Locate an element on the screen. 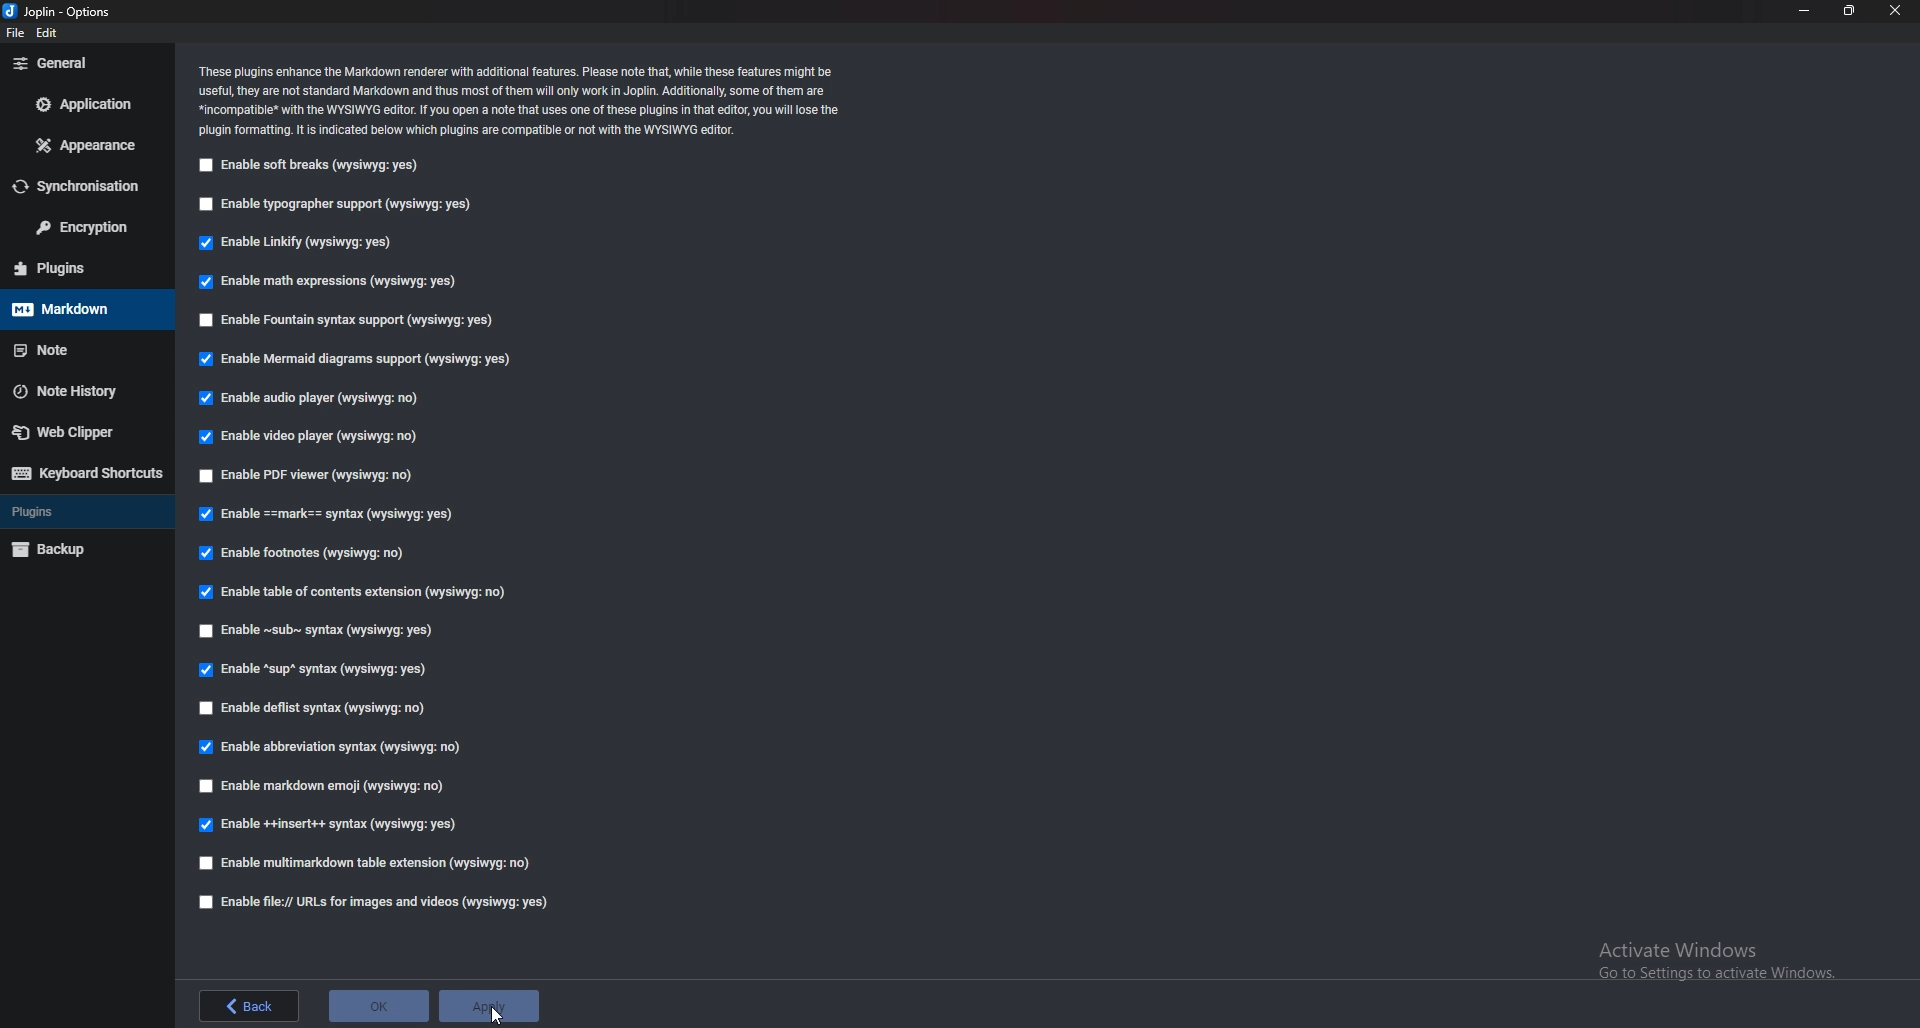 Image resolution: width=1920 pixels, height=1028 pixels. Enable Mark Syntax is located at coordinates (333, 514).